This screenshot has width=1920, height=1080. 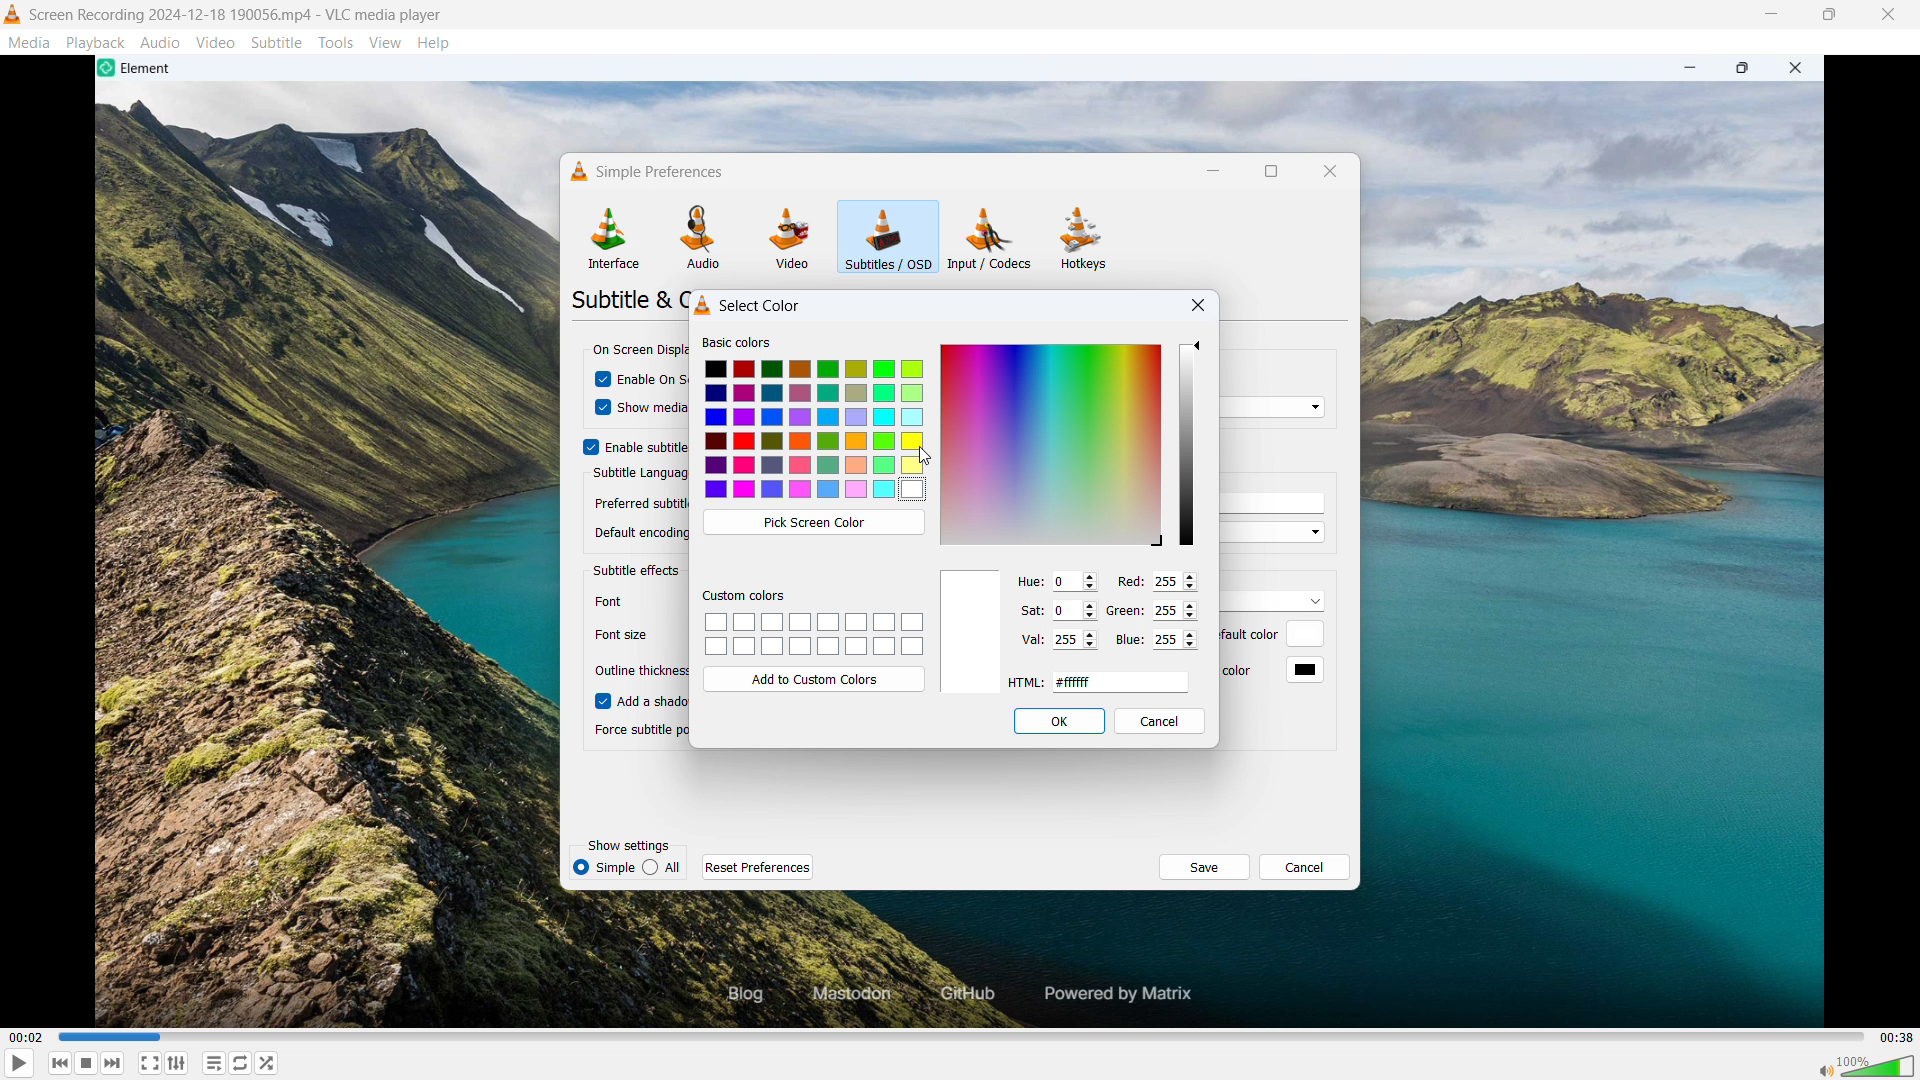 What do you see at coordinates (637, 352) in the screenshot?
I see `On screen display ` at bounding box center [637, 352].